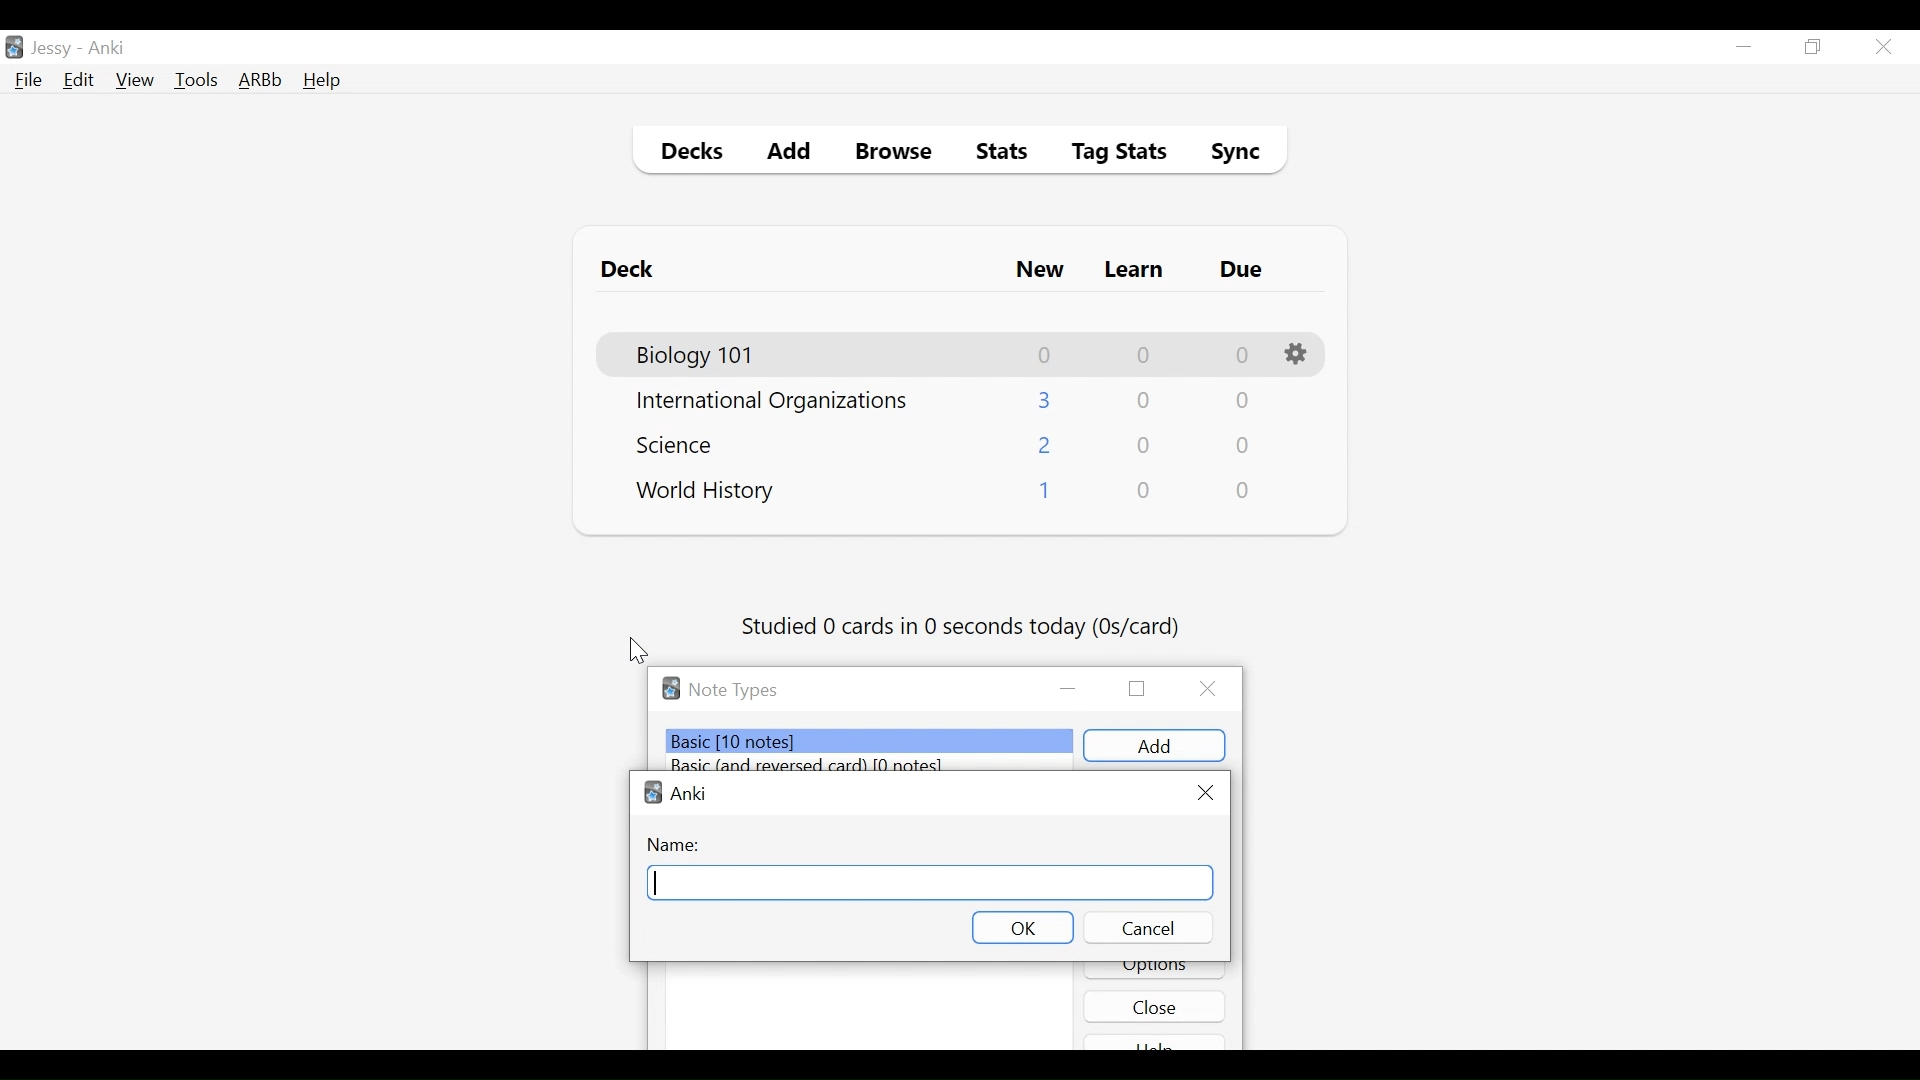 This screenshot has height=1080, width=1920. I want to click on Restore, so click(1137, 687).